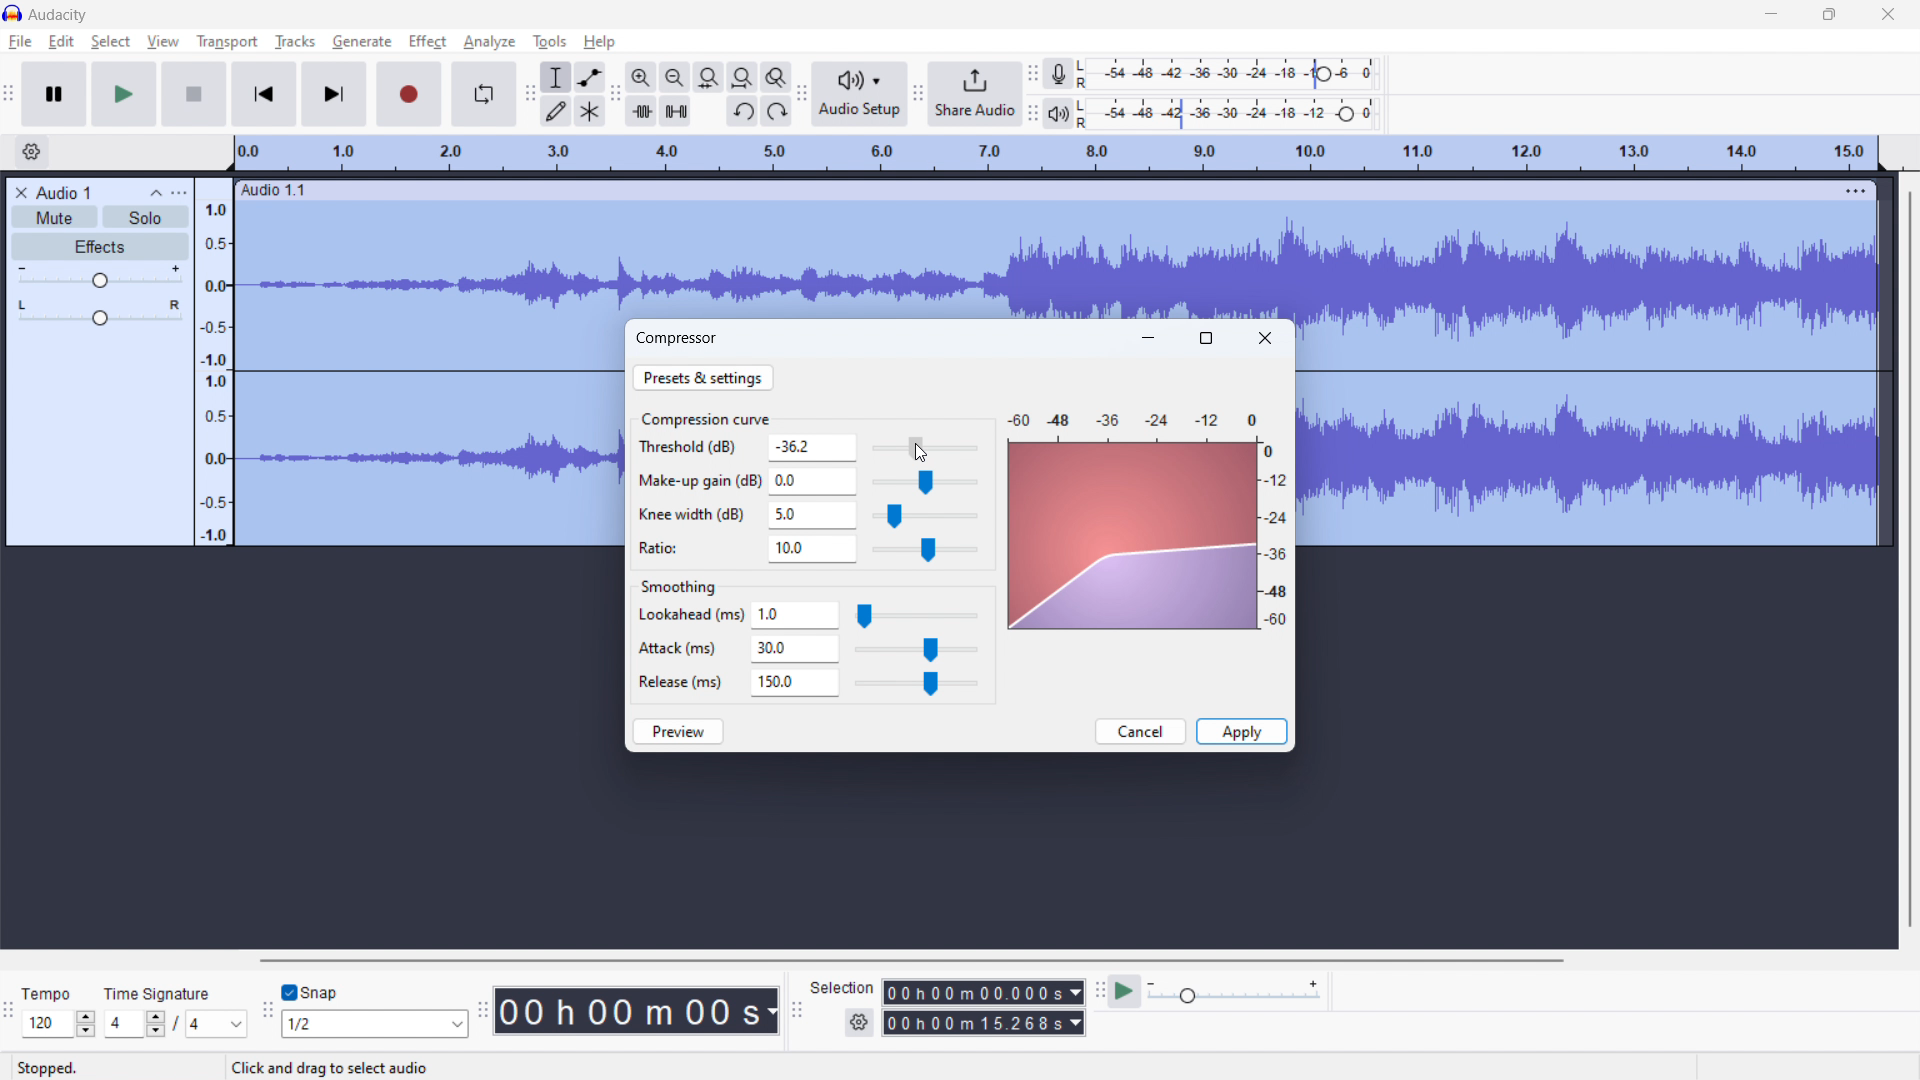 The width and height of the screenshot is (1920, 1080). Describe the element at coordinates (813, 447) in the screenshot. I see `-36.2` at that location.